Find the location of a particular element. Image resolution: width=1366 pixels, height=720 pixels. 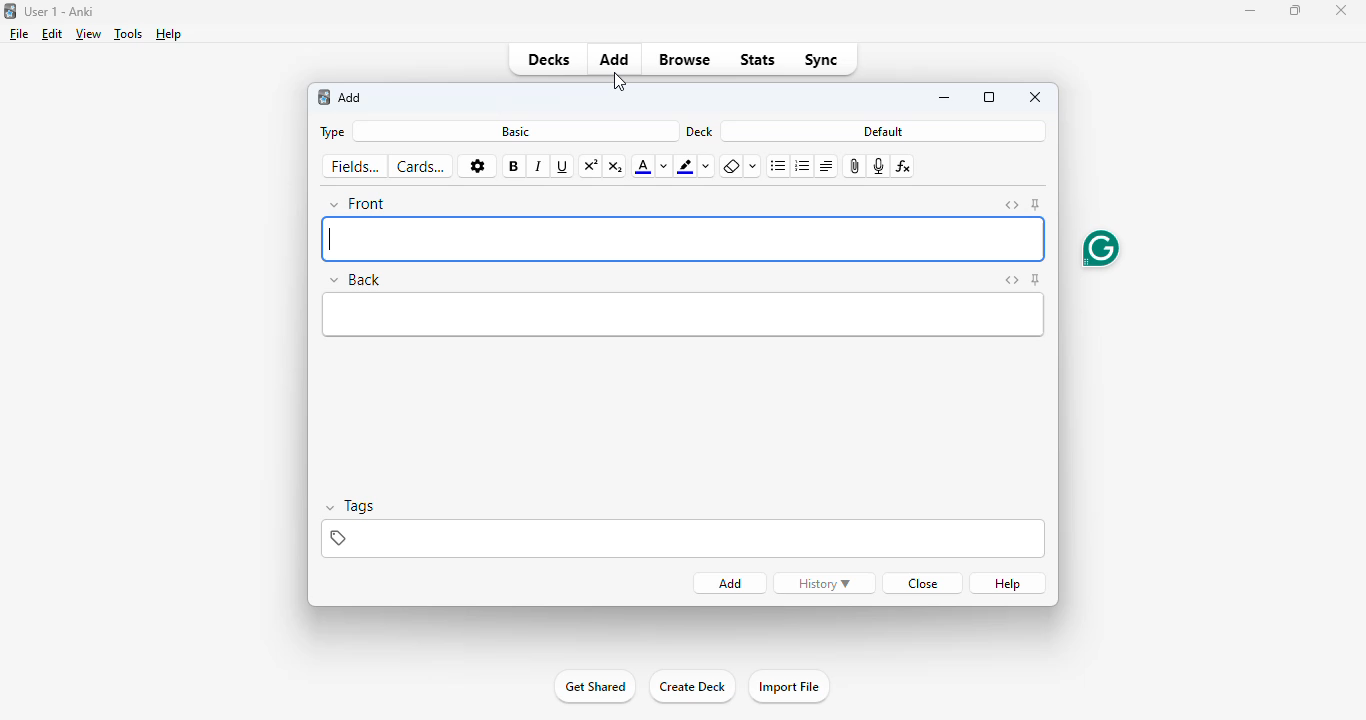

import file is located at coordinates (788, 687).